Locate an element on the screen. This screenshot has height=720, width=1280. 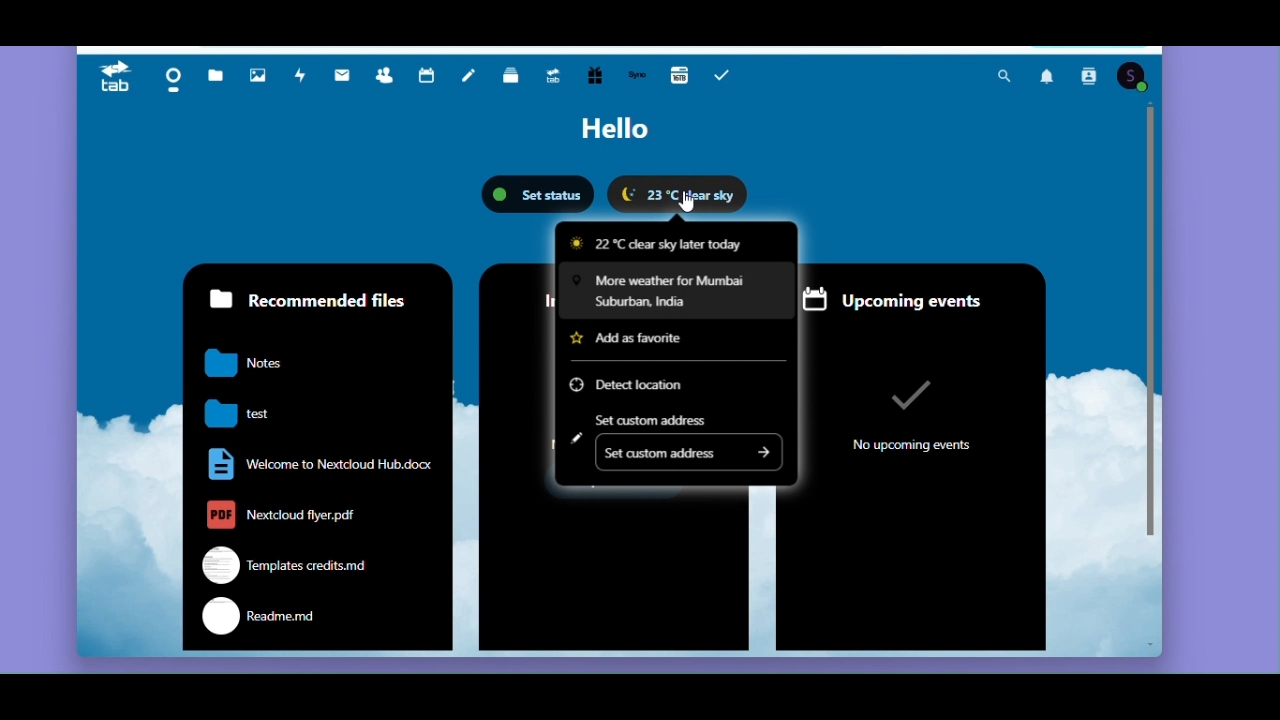
 set status is located at coordinates (539, 194).